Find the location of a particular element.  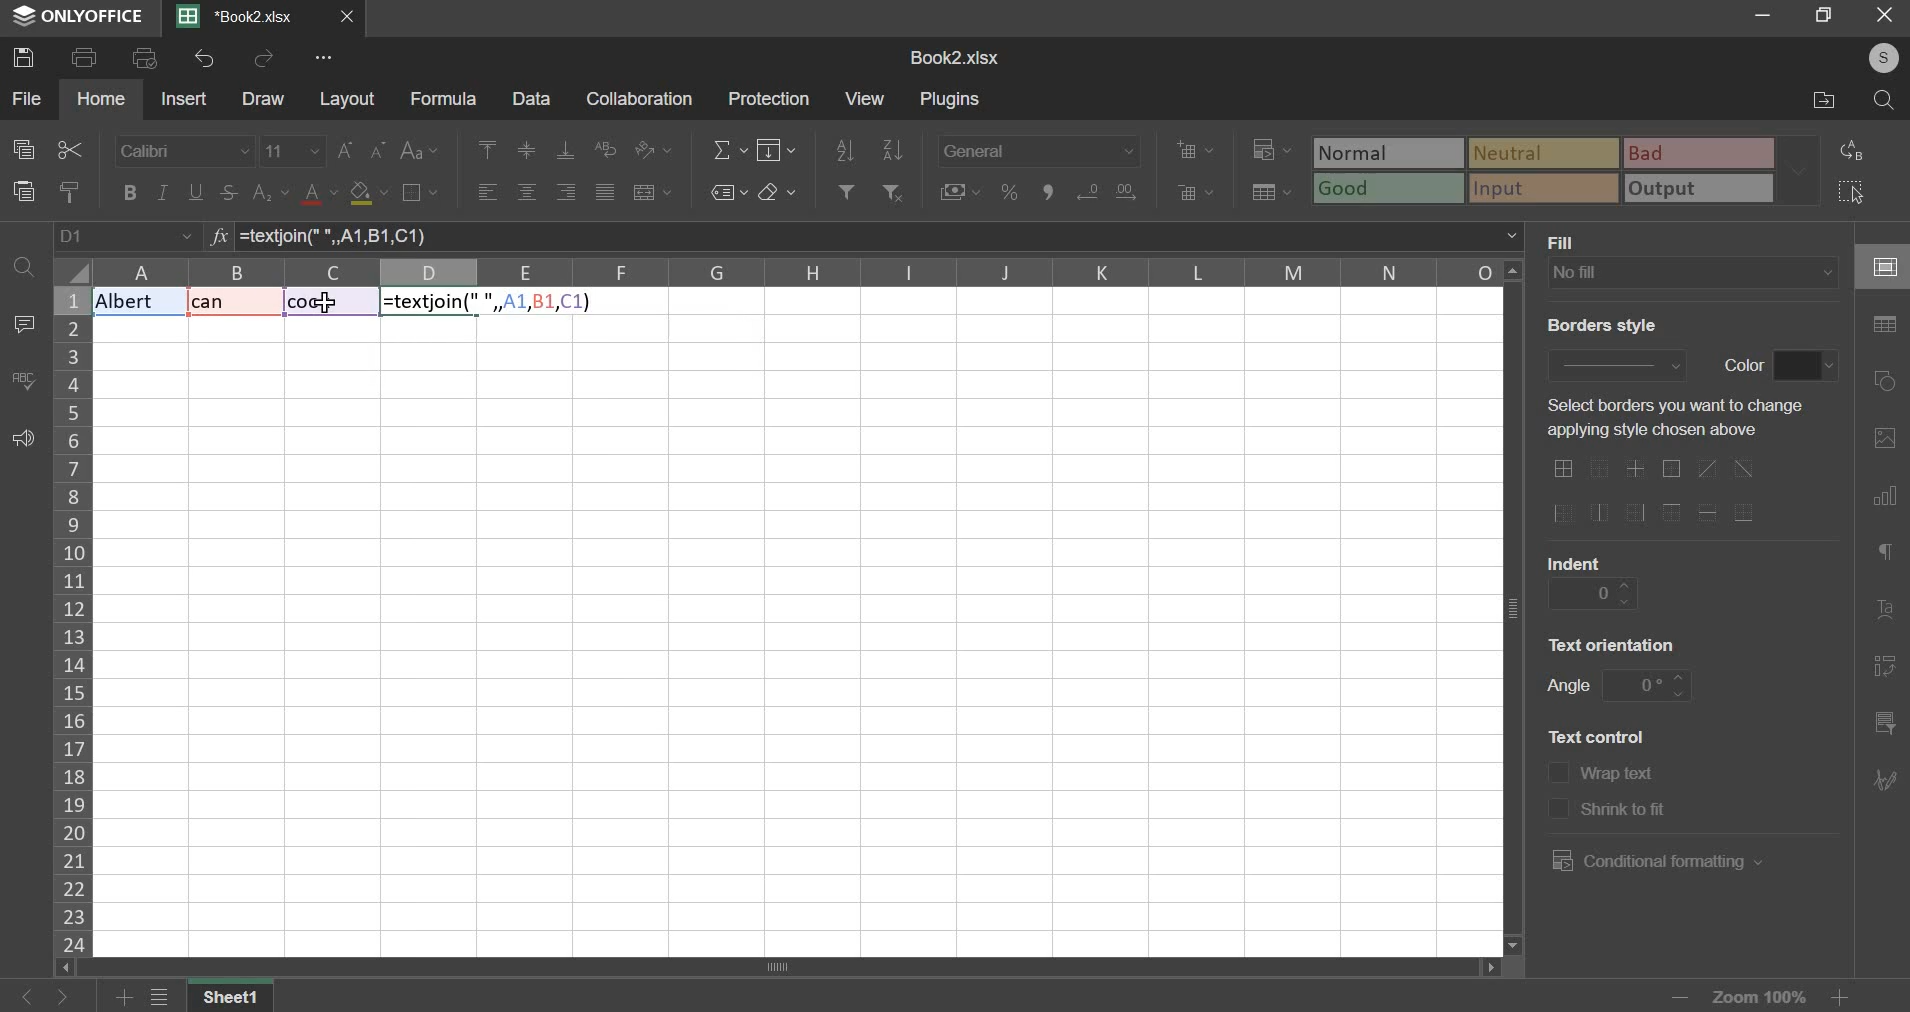

view is located at coordinates (864, 97).